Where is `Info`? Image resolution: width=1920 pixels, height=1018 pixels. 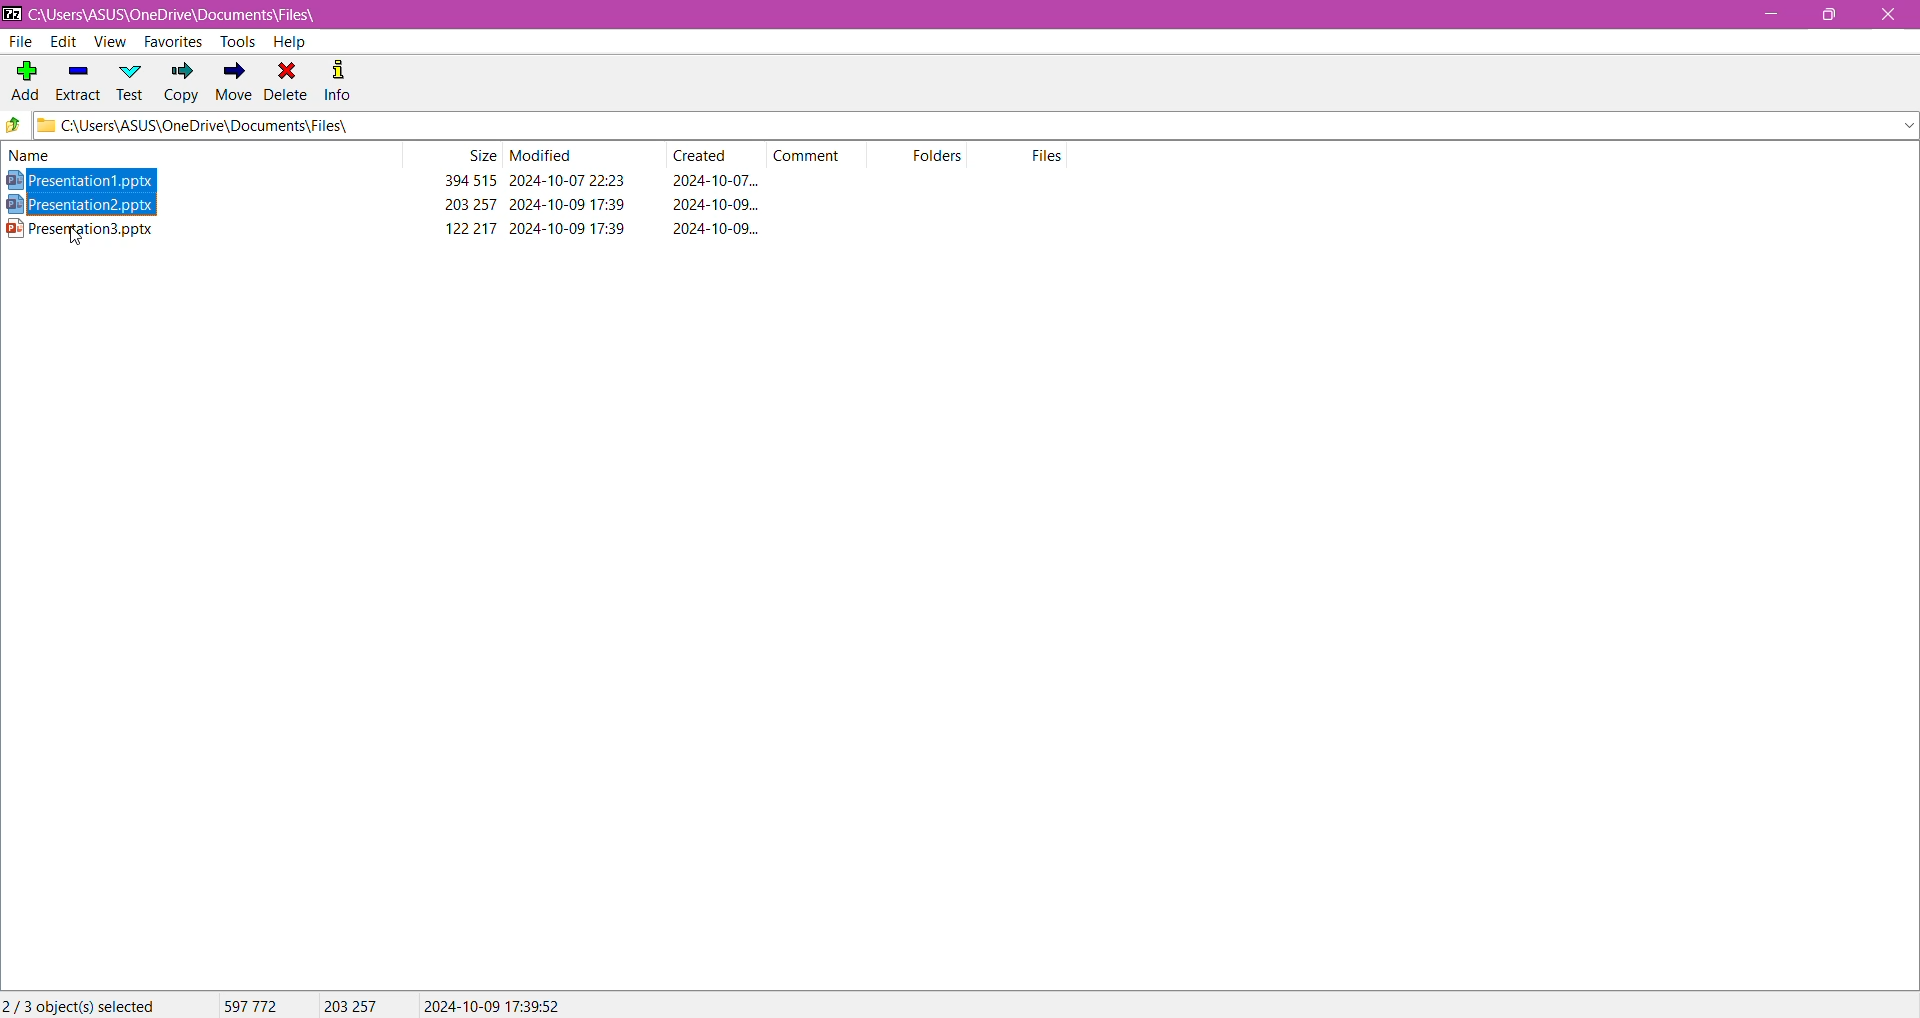 Info is located at coordinates (339, 79).